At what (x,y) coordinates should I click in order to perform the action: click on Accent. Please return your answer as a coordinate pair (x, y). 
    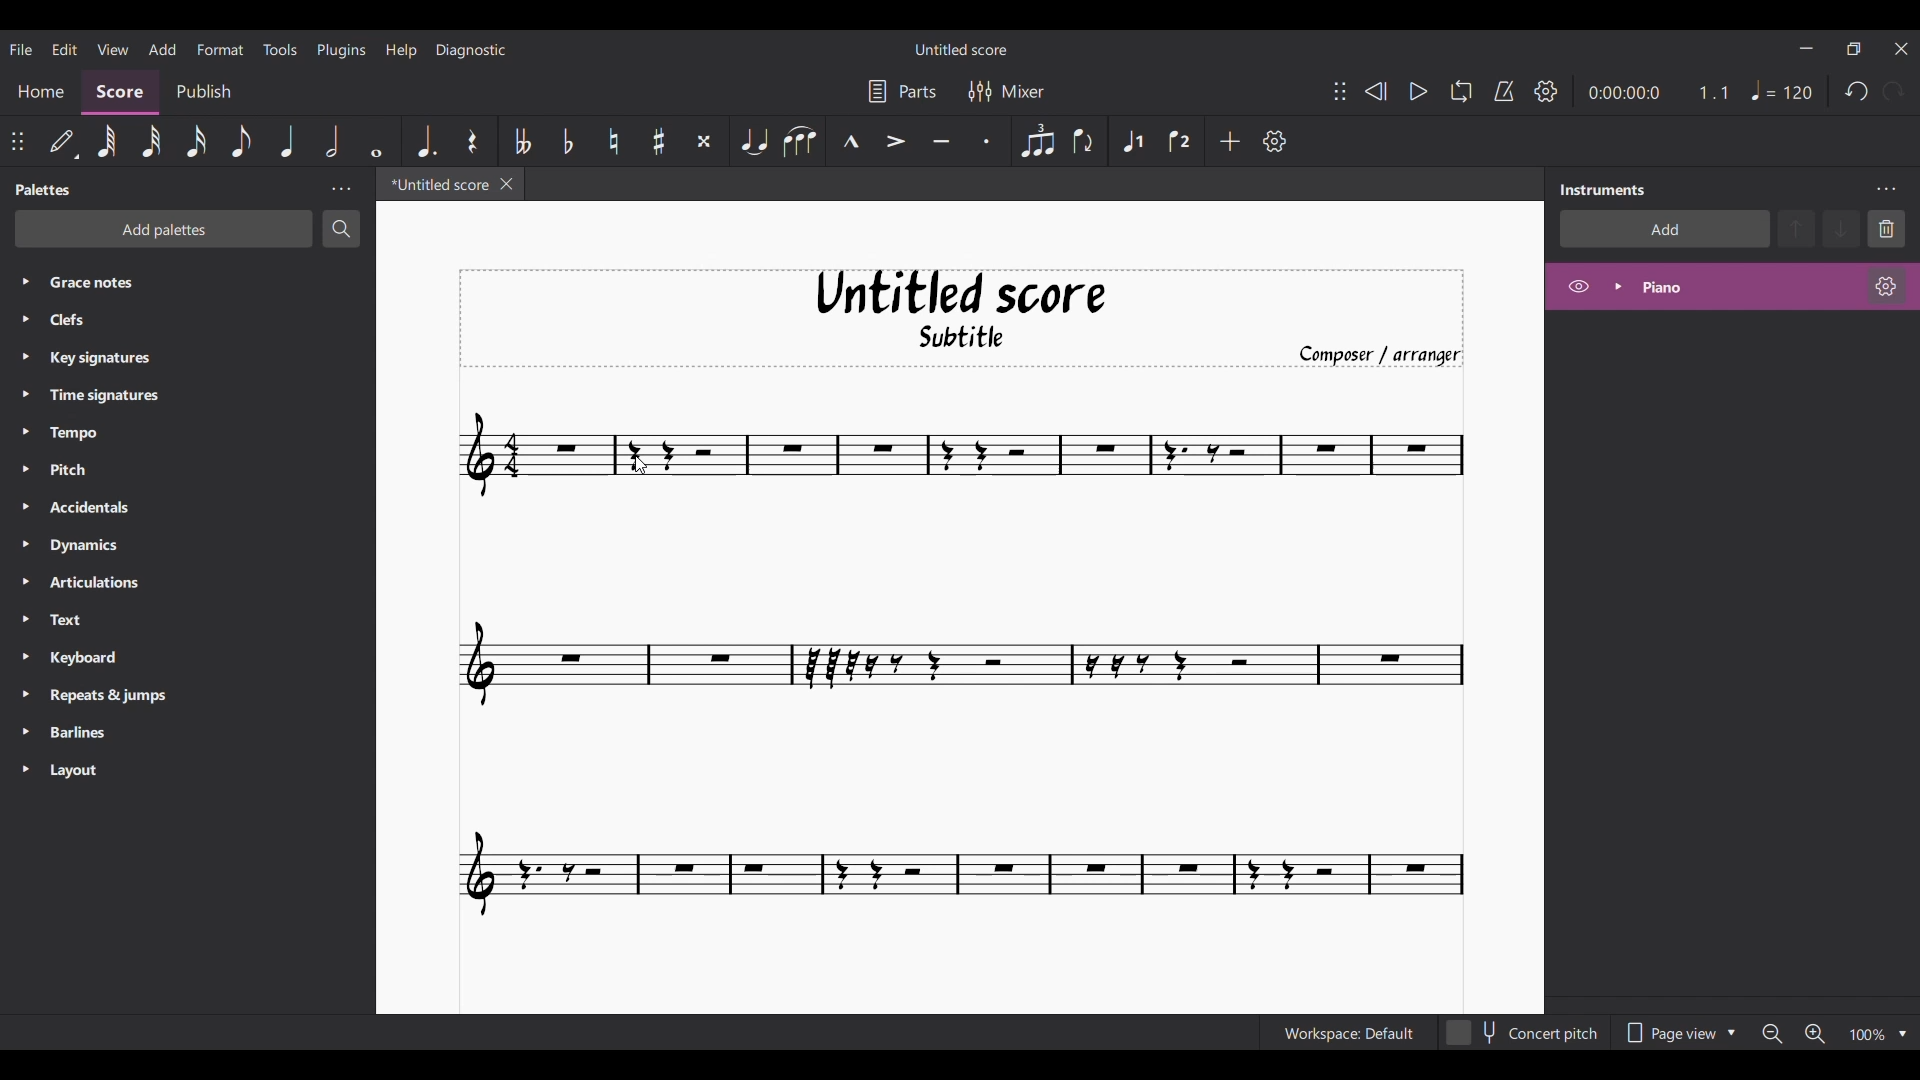
    Looking at the image, I should click on (897, 142).